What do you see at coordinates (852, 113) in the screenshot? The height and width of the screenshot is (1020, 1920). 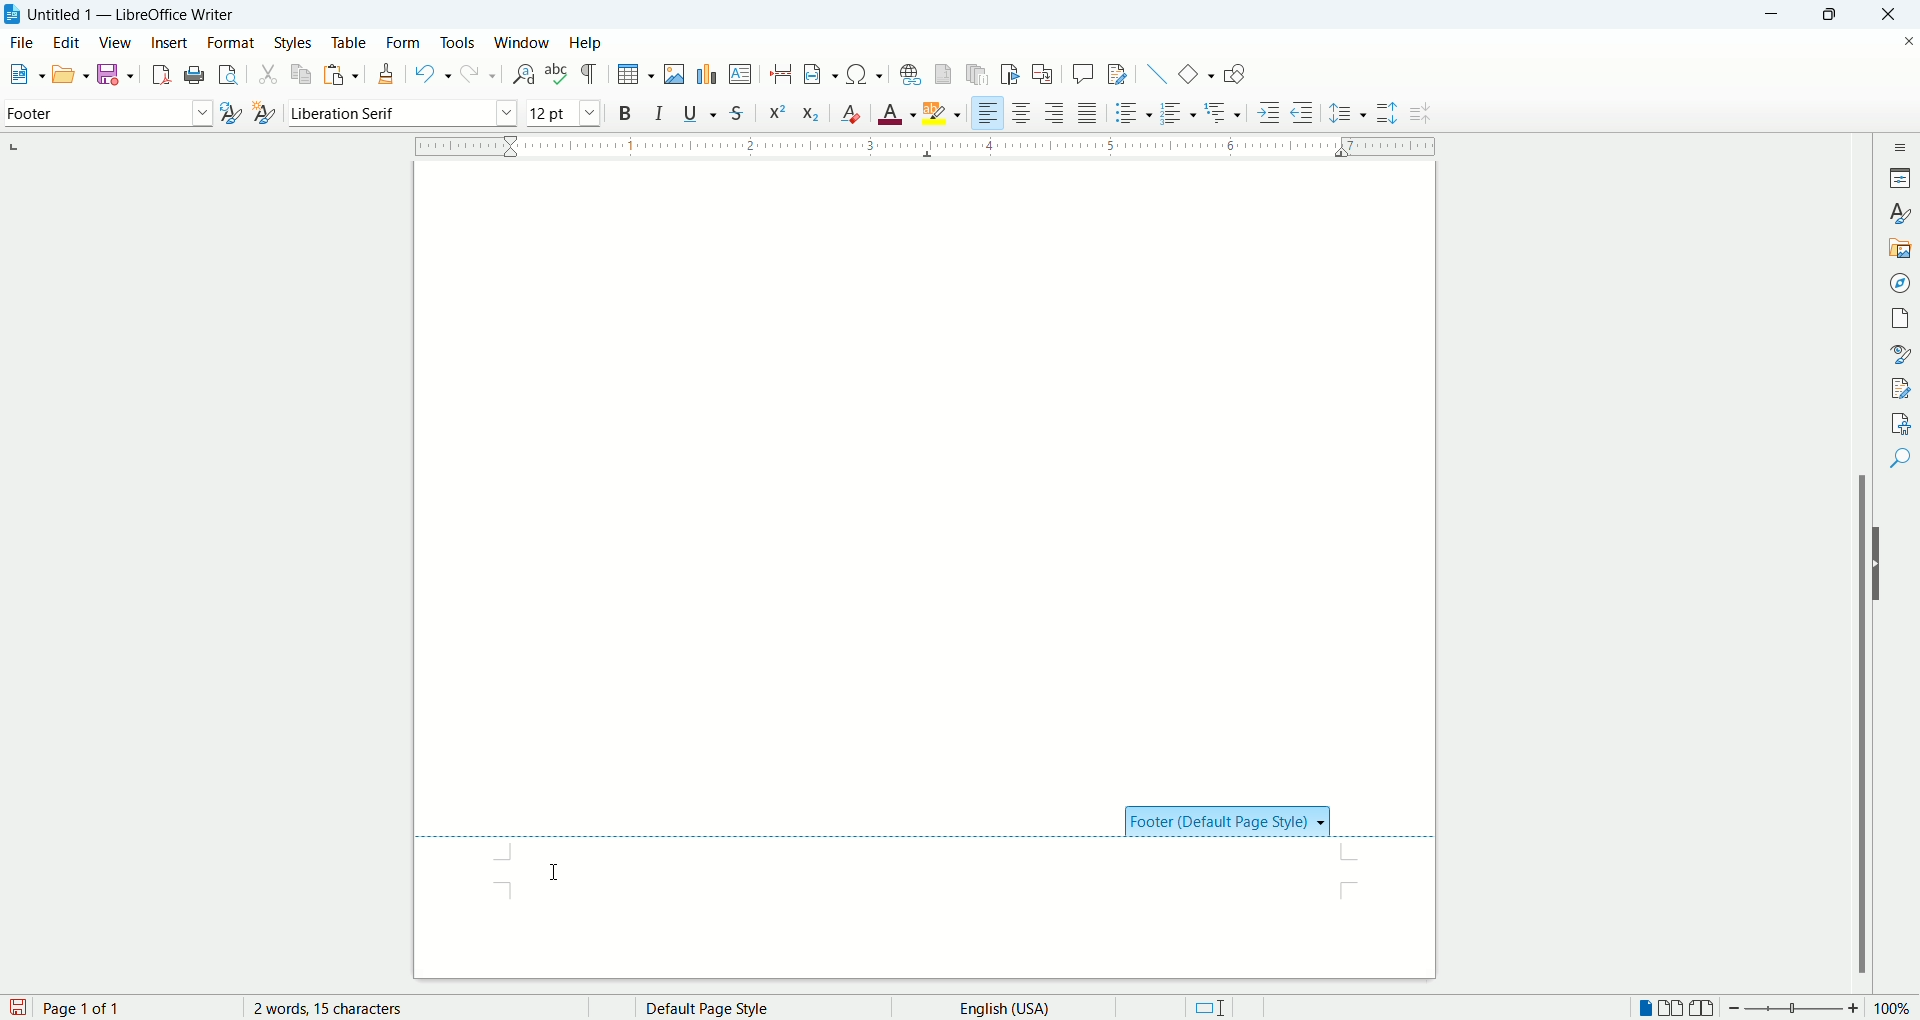 I see `clear formatting` at bounding box center [852, 113].